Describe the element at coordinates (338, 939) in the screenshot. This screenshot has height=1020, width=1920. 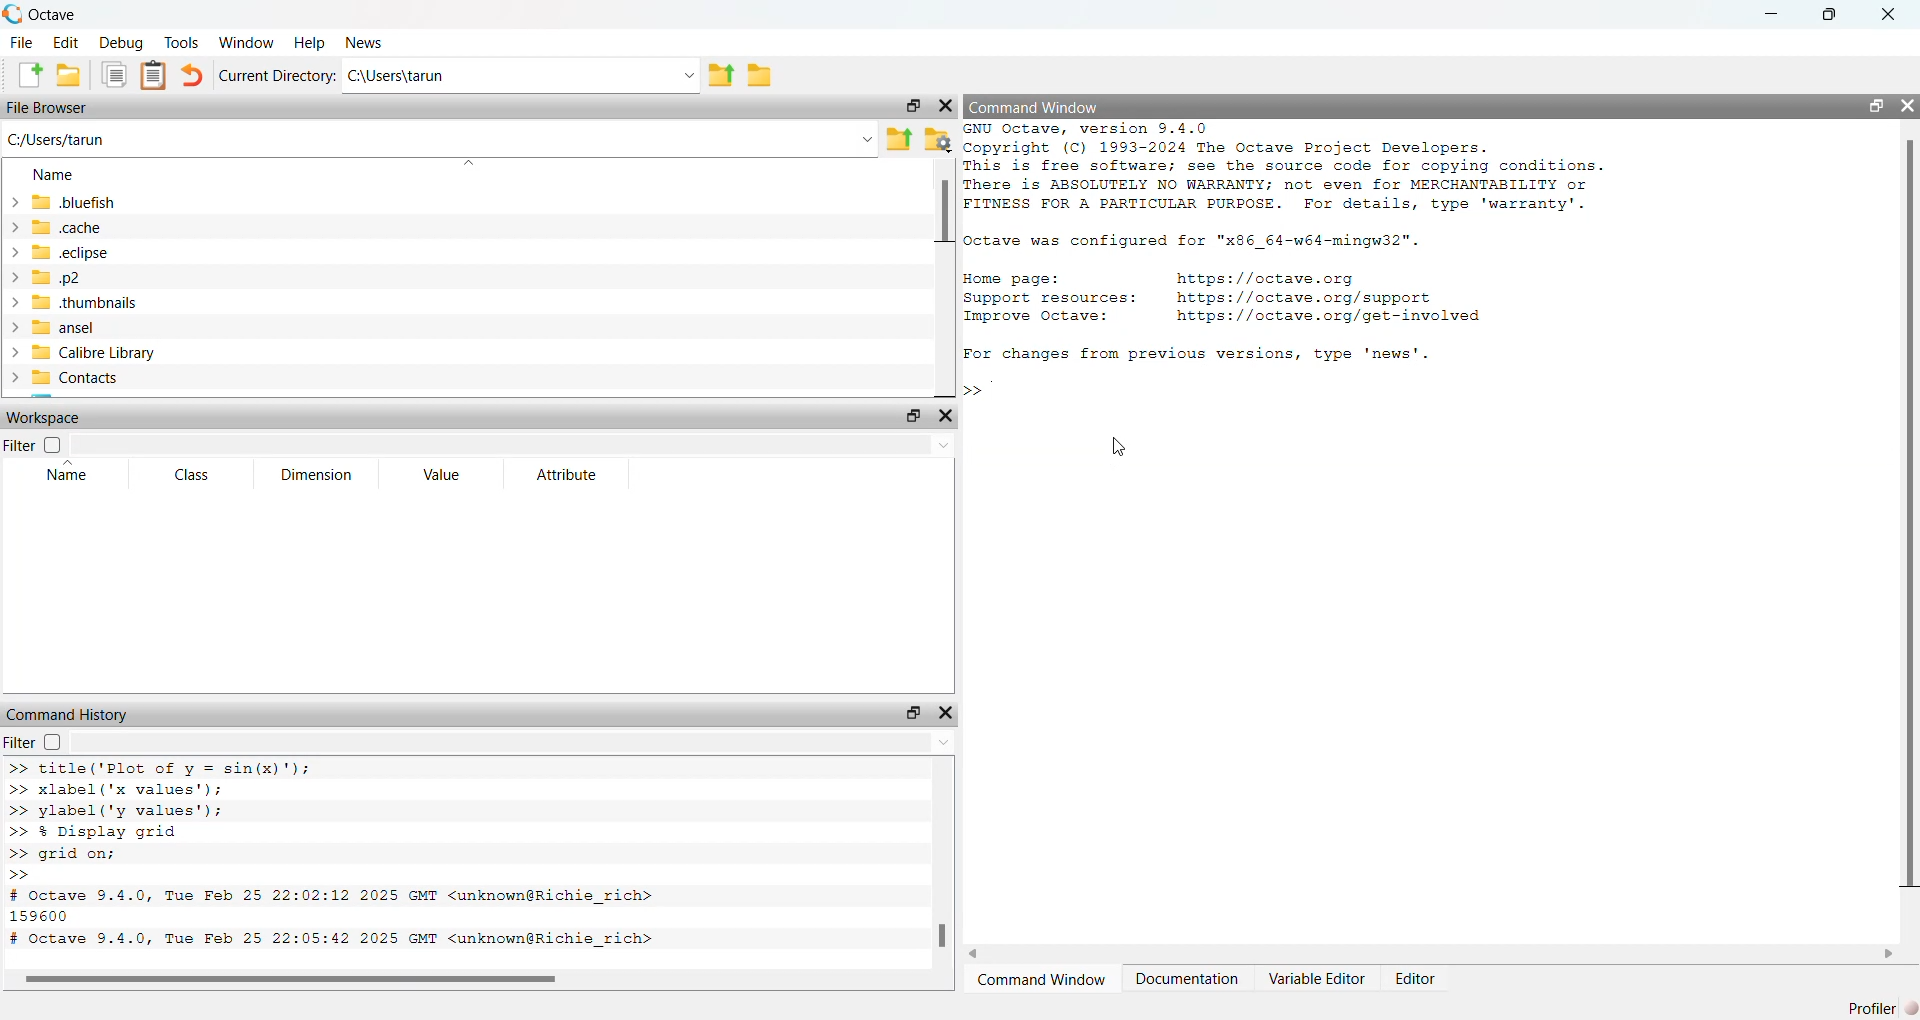
I see `# Octave 9.4.0, Tue Feb 25 22:05:42 2025 GMT <unknown@Richie rich>` at that location.